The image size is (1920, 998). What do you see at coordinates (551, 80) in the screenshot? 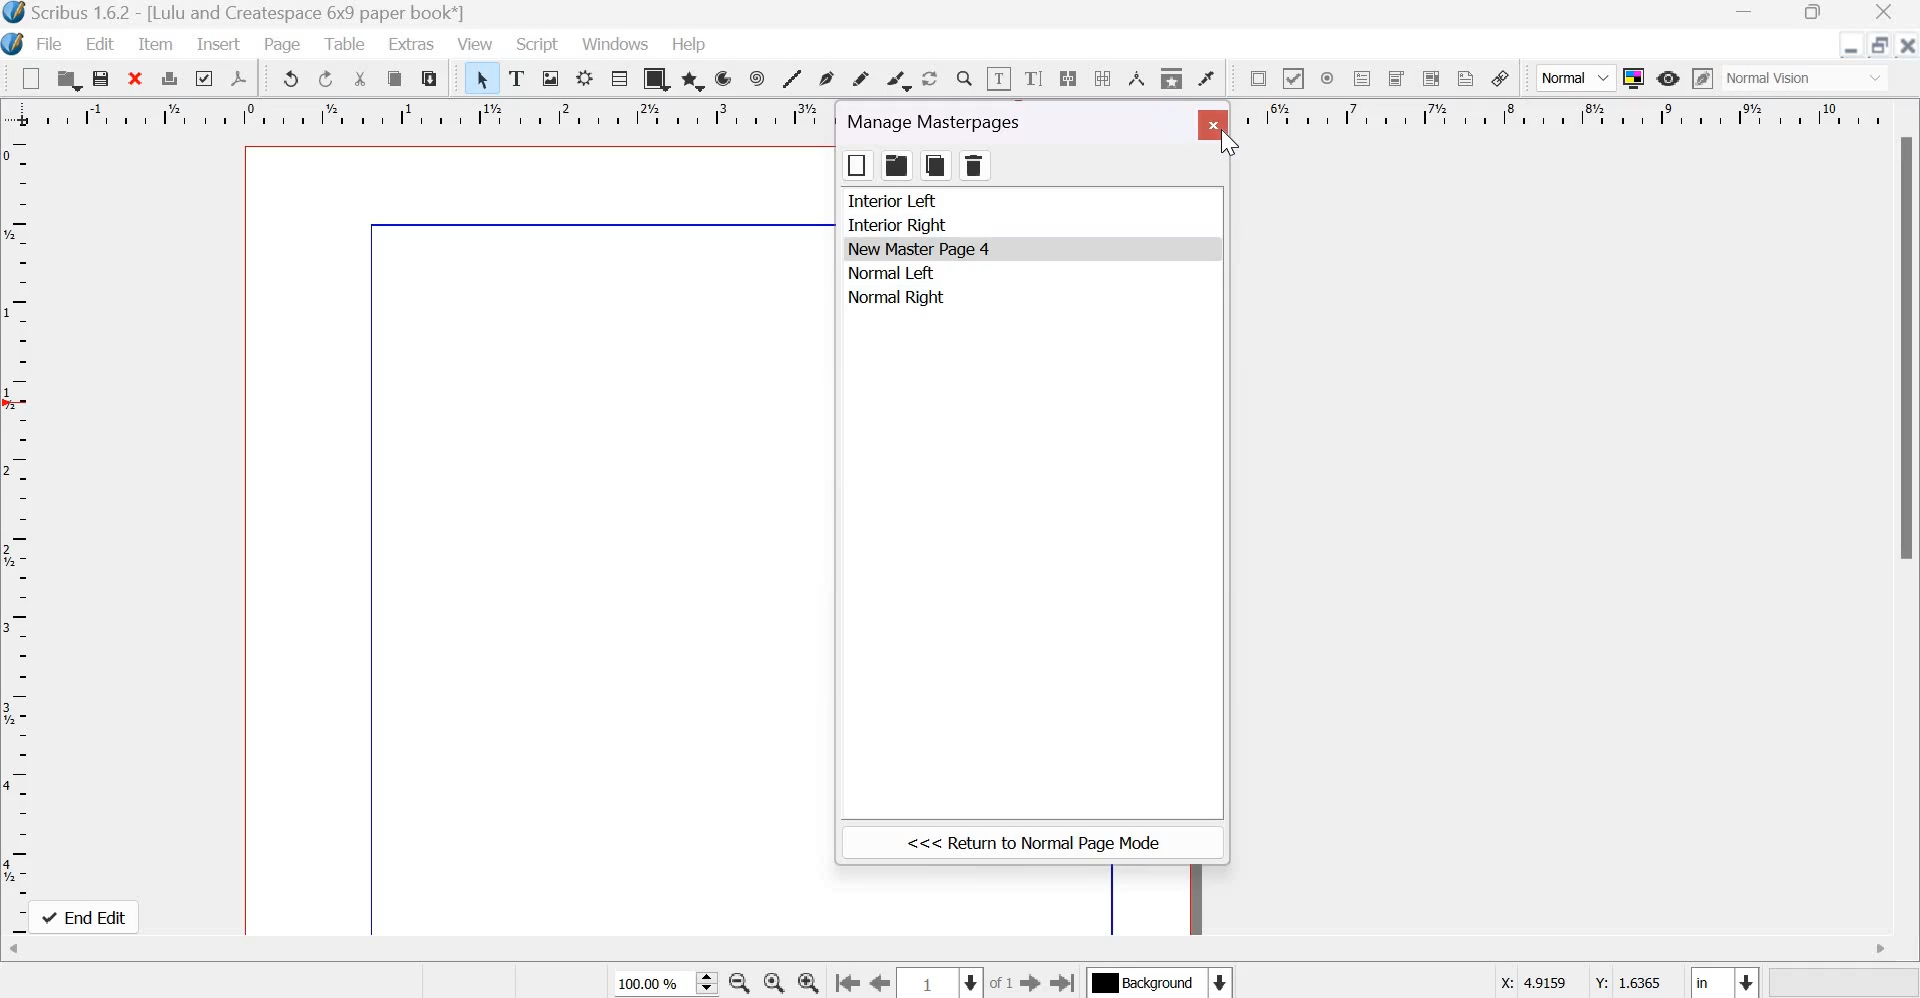
I see `Image frame` at bounding box center [551, 80].